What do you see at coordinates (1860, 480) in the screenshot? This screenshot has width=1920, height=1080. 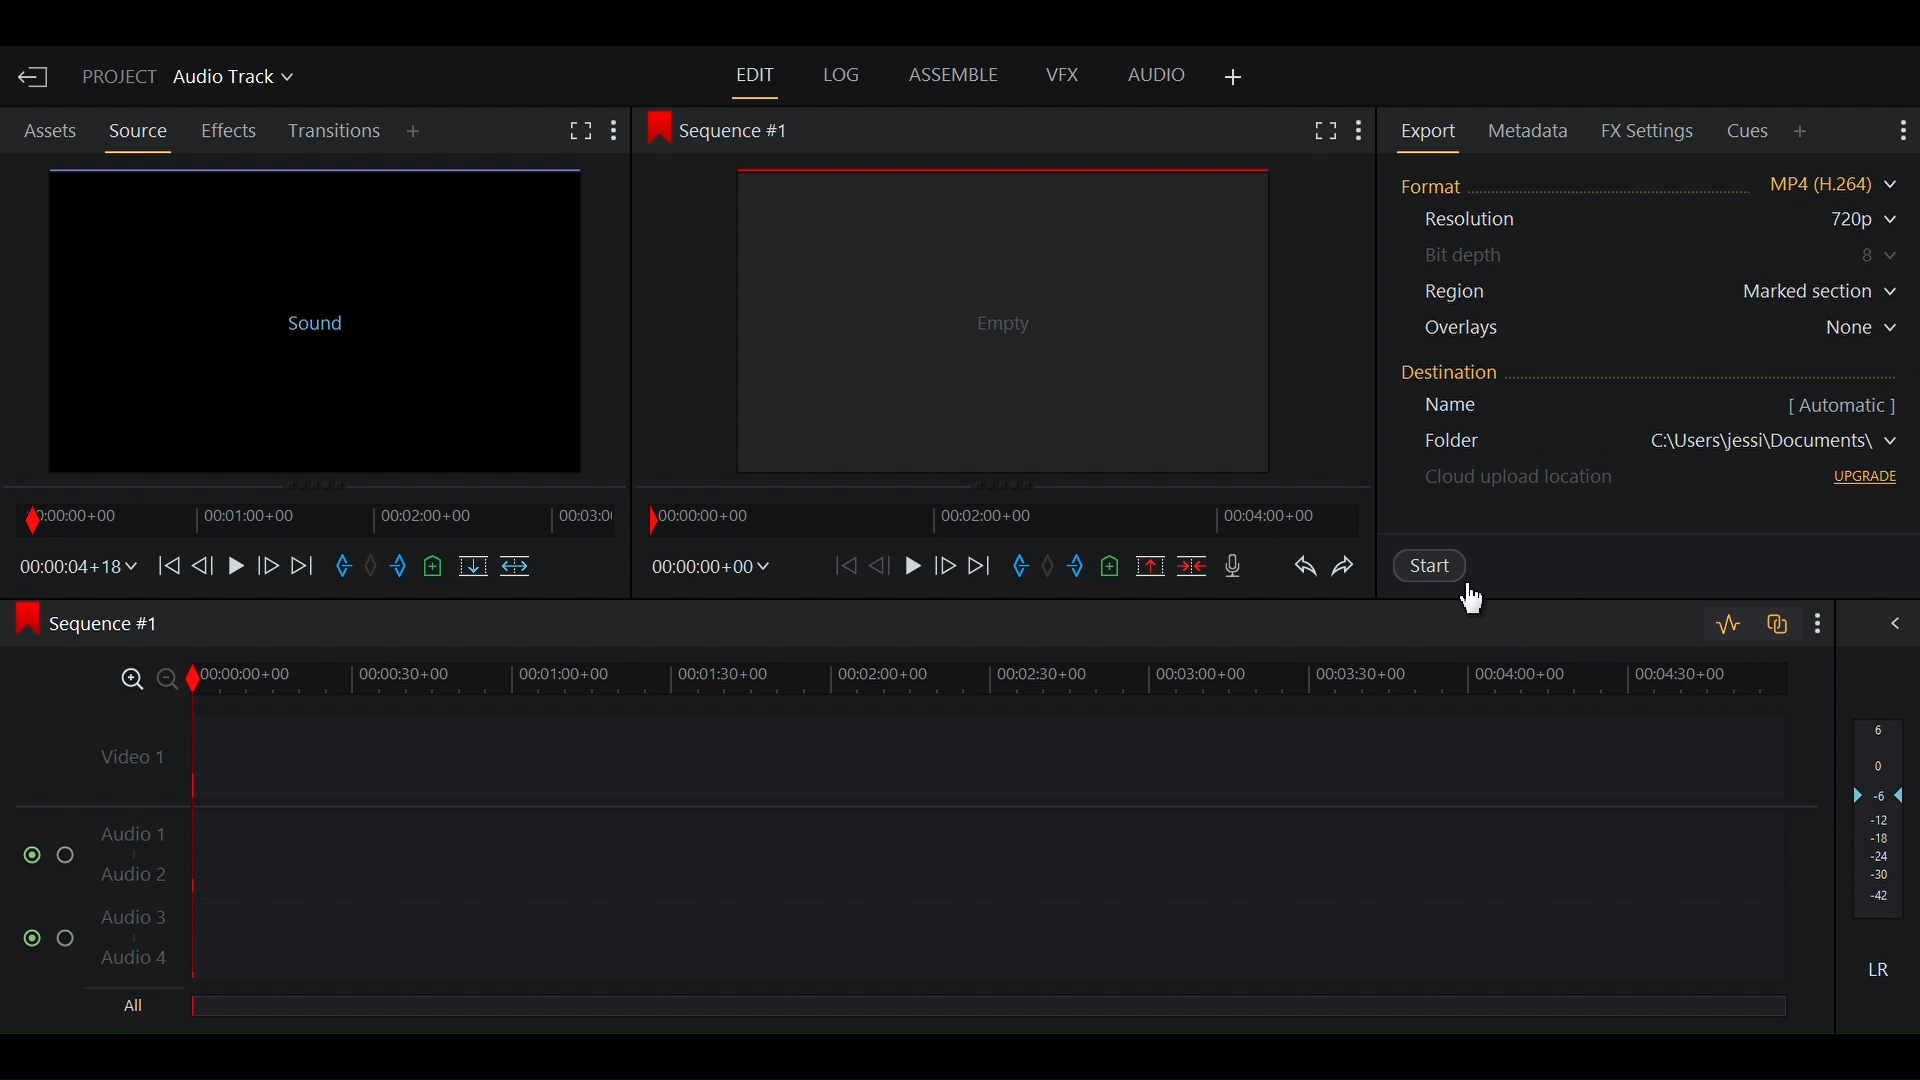 I see `Upgrade` at bounding box center [1860, 480].